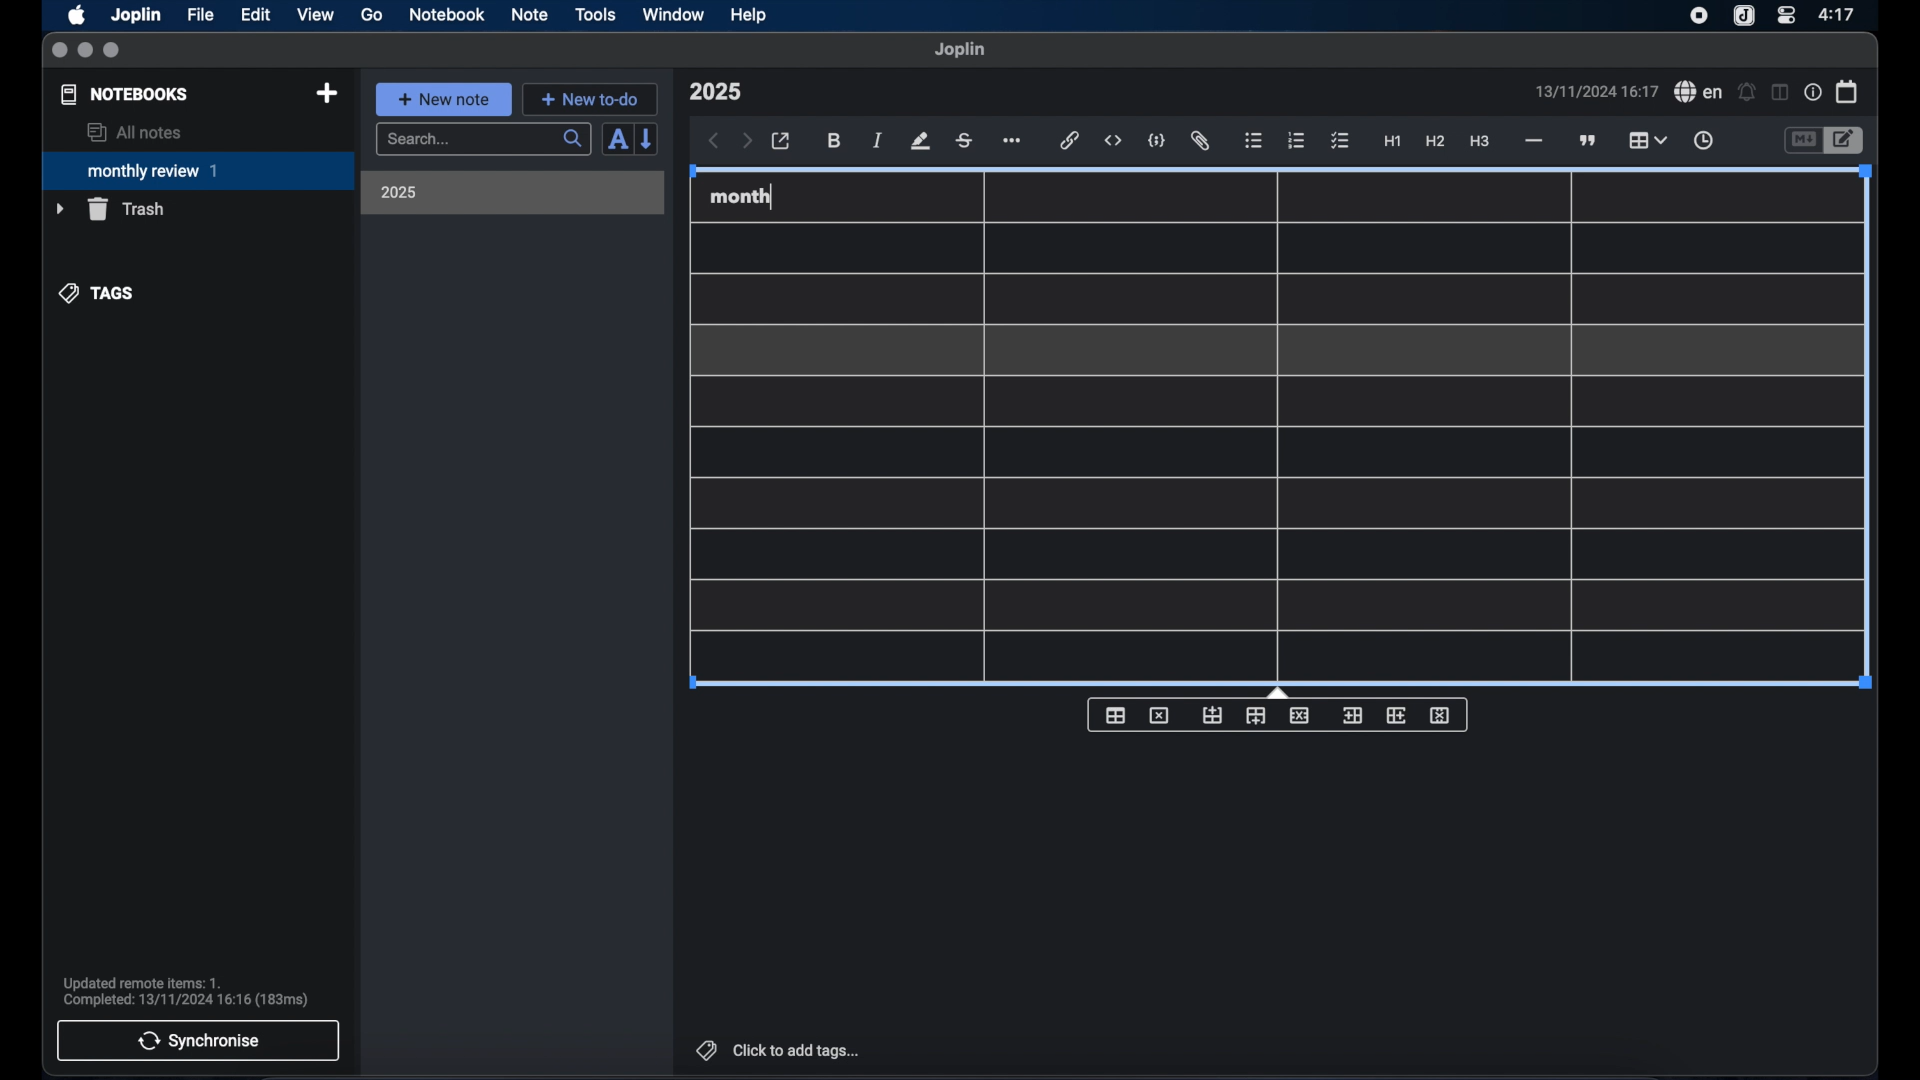 The width and height of the screenshot is (1920, 1080). Describe the element at coordinates (1113, 141) in the screenshot. I see `inline code` at that location.